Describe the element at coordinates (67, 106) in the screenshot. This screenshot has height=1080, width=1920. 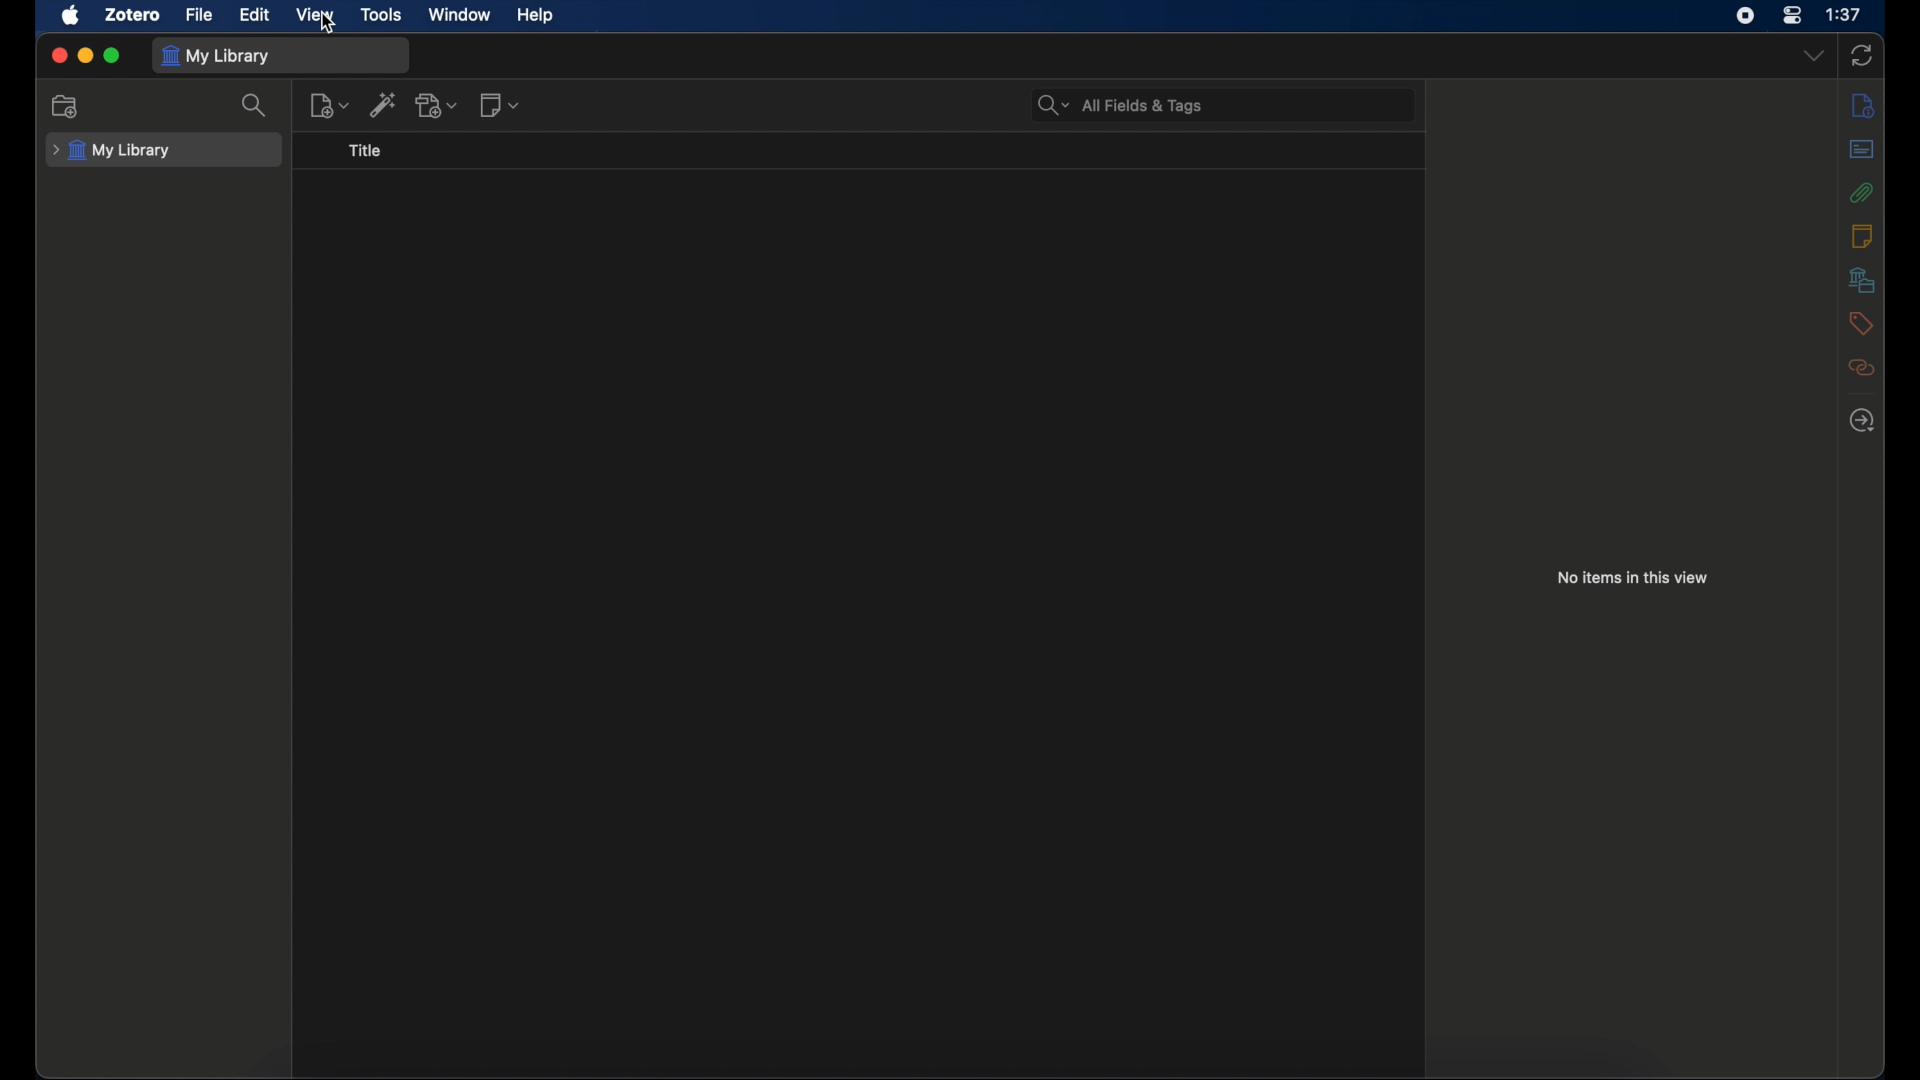
I see `new collection` at that location.